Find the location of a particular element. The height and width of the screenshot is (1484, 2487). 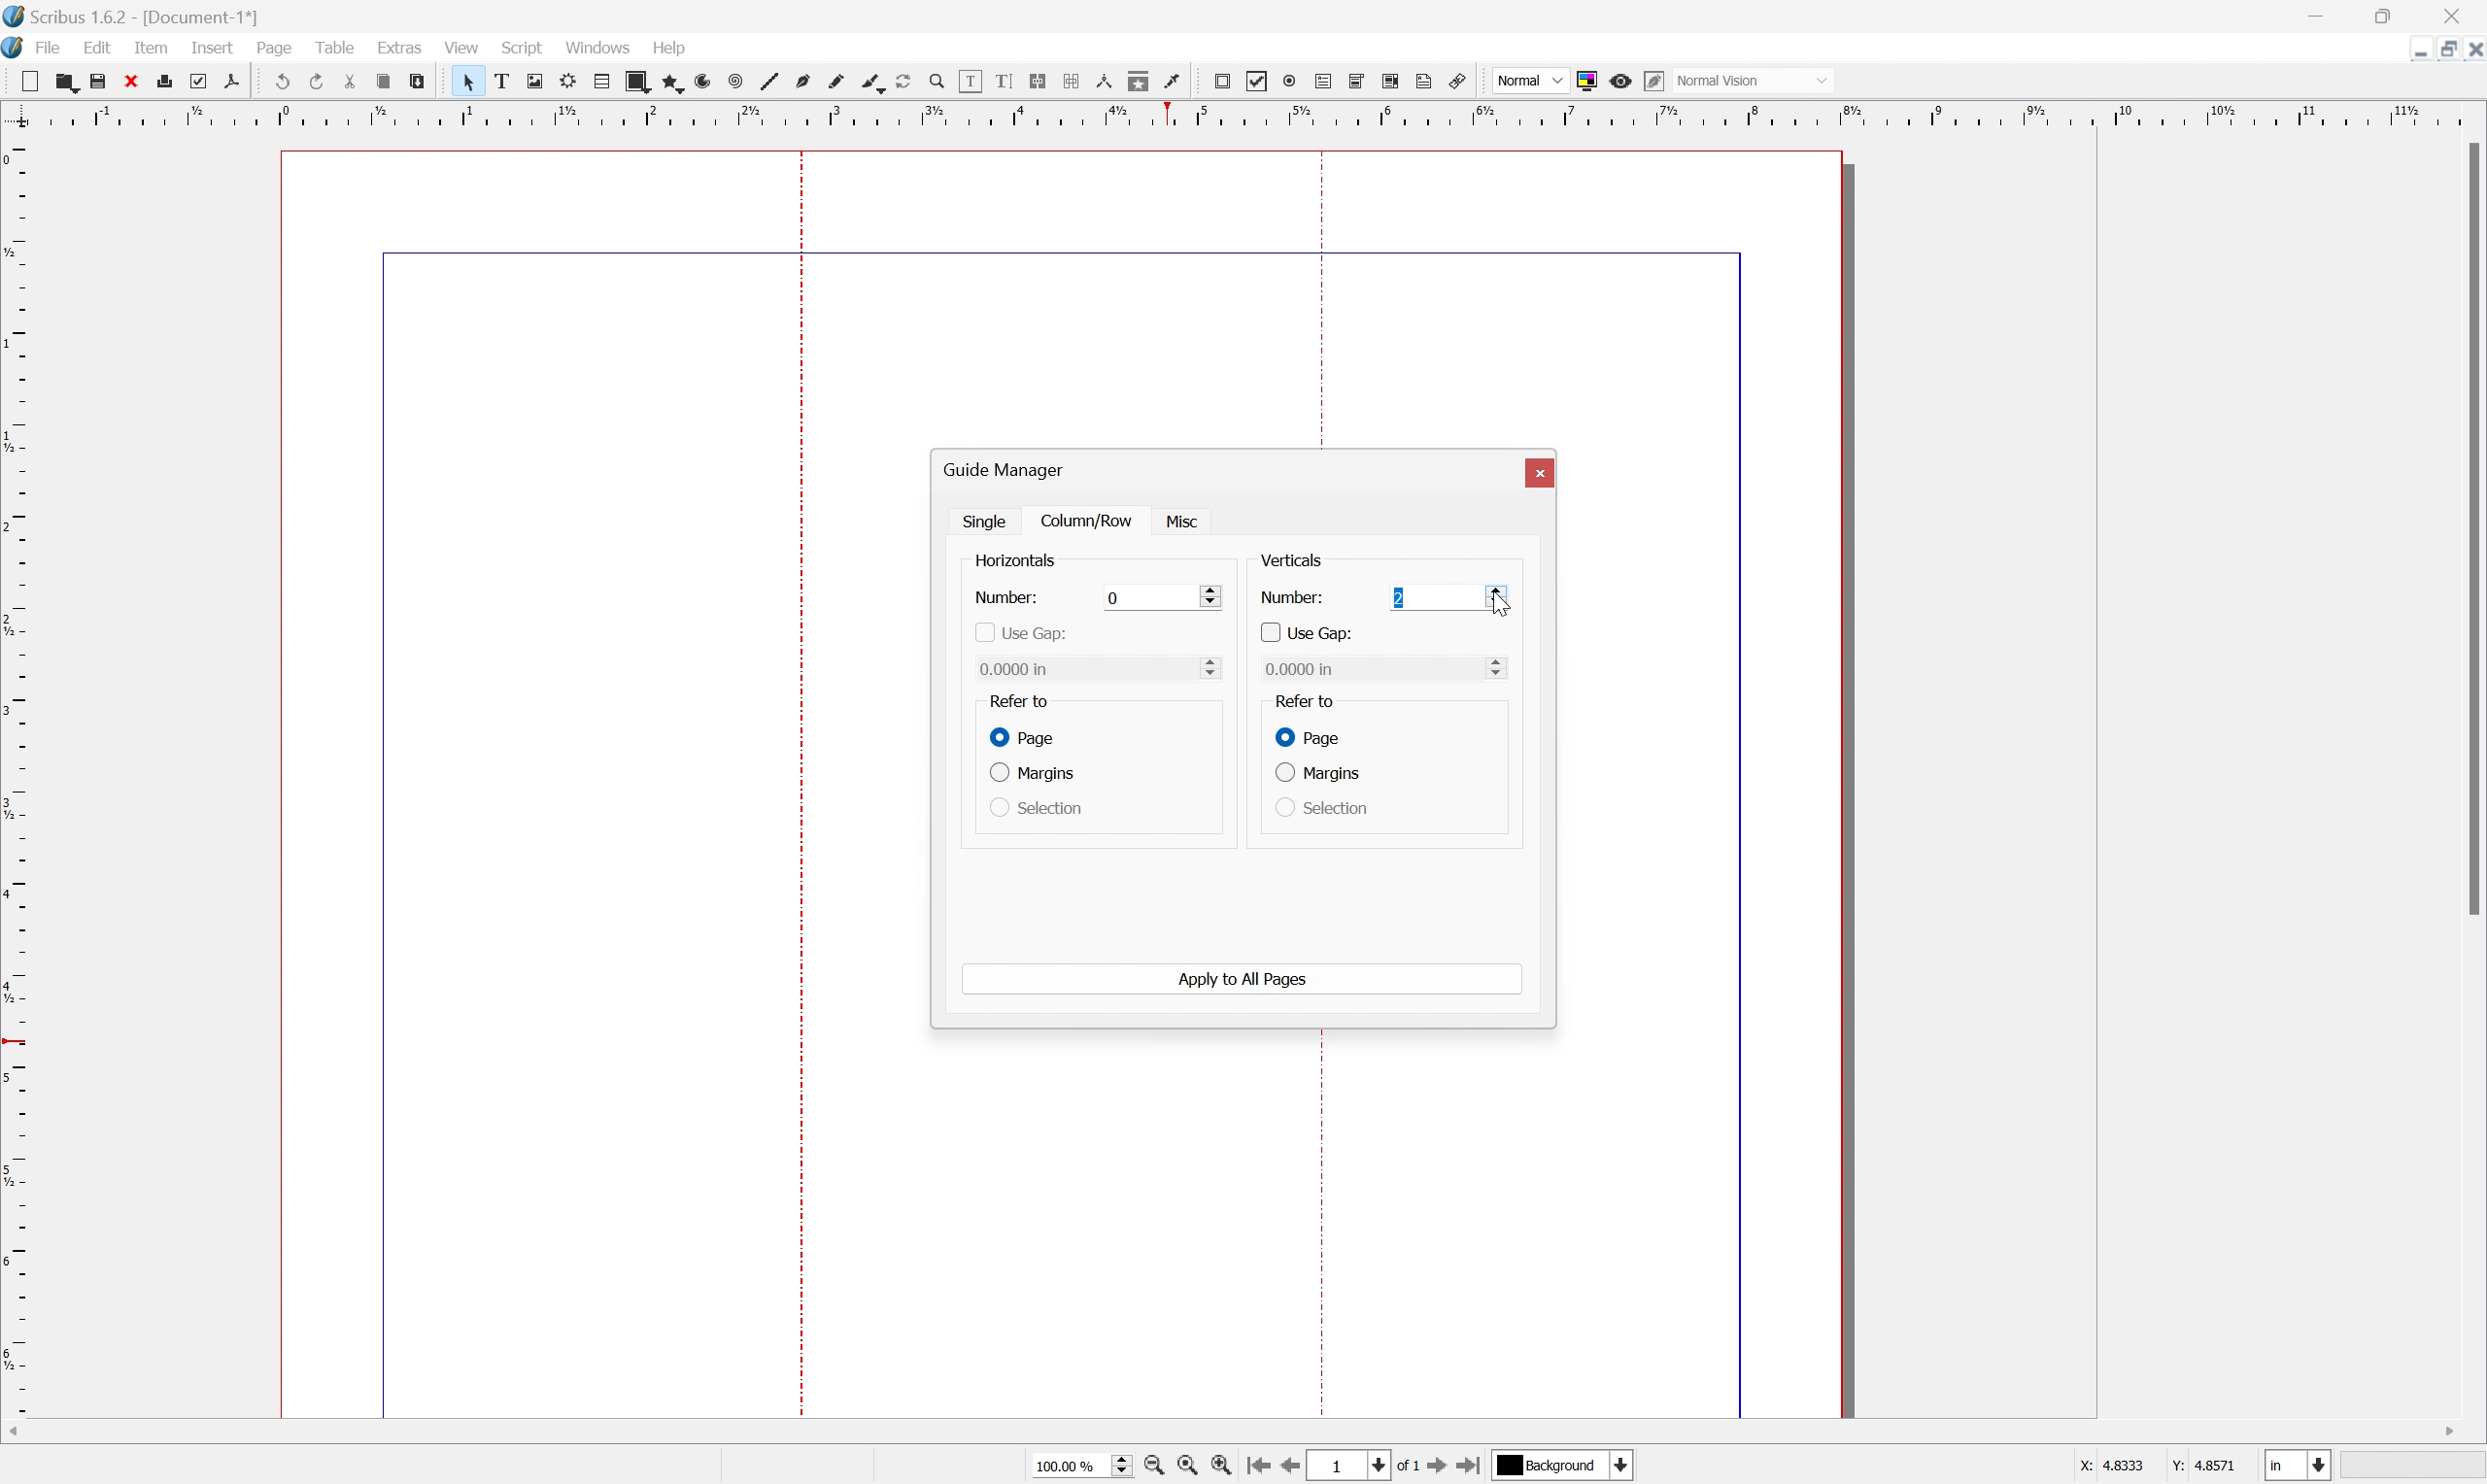

page is located at coordinates (1019, 735).